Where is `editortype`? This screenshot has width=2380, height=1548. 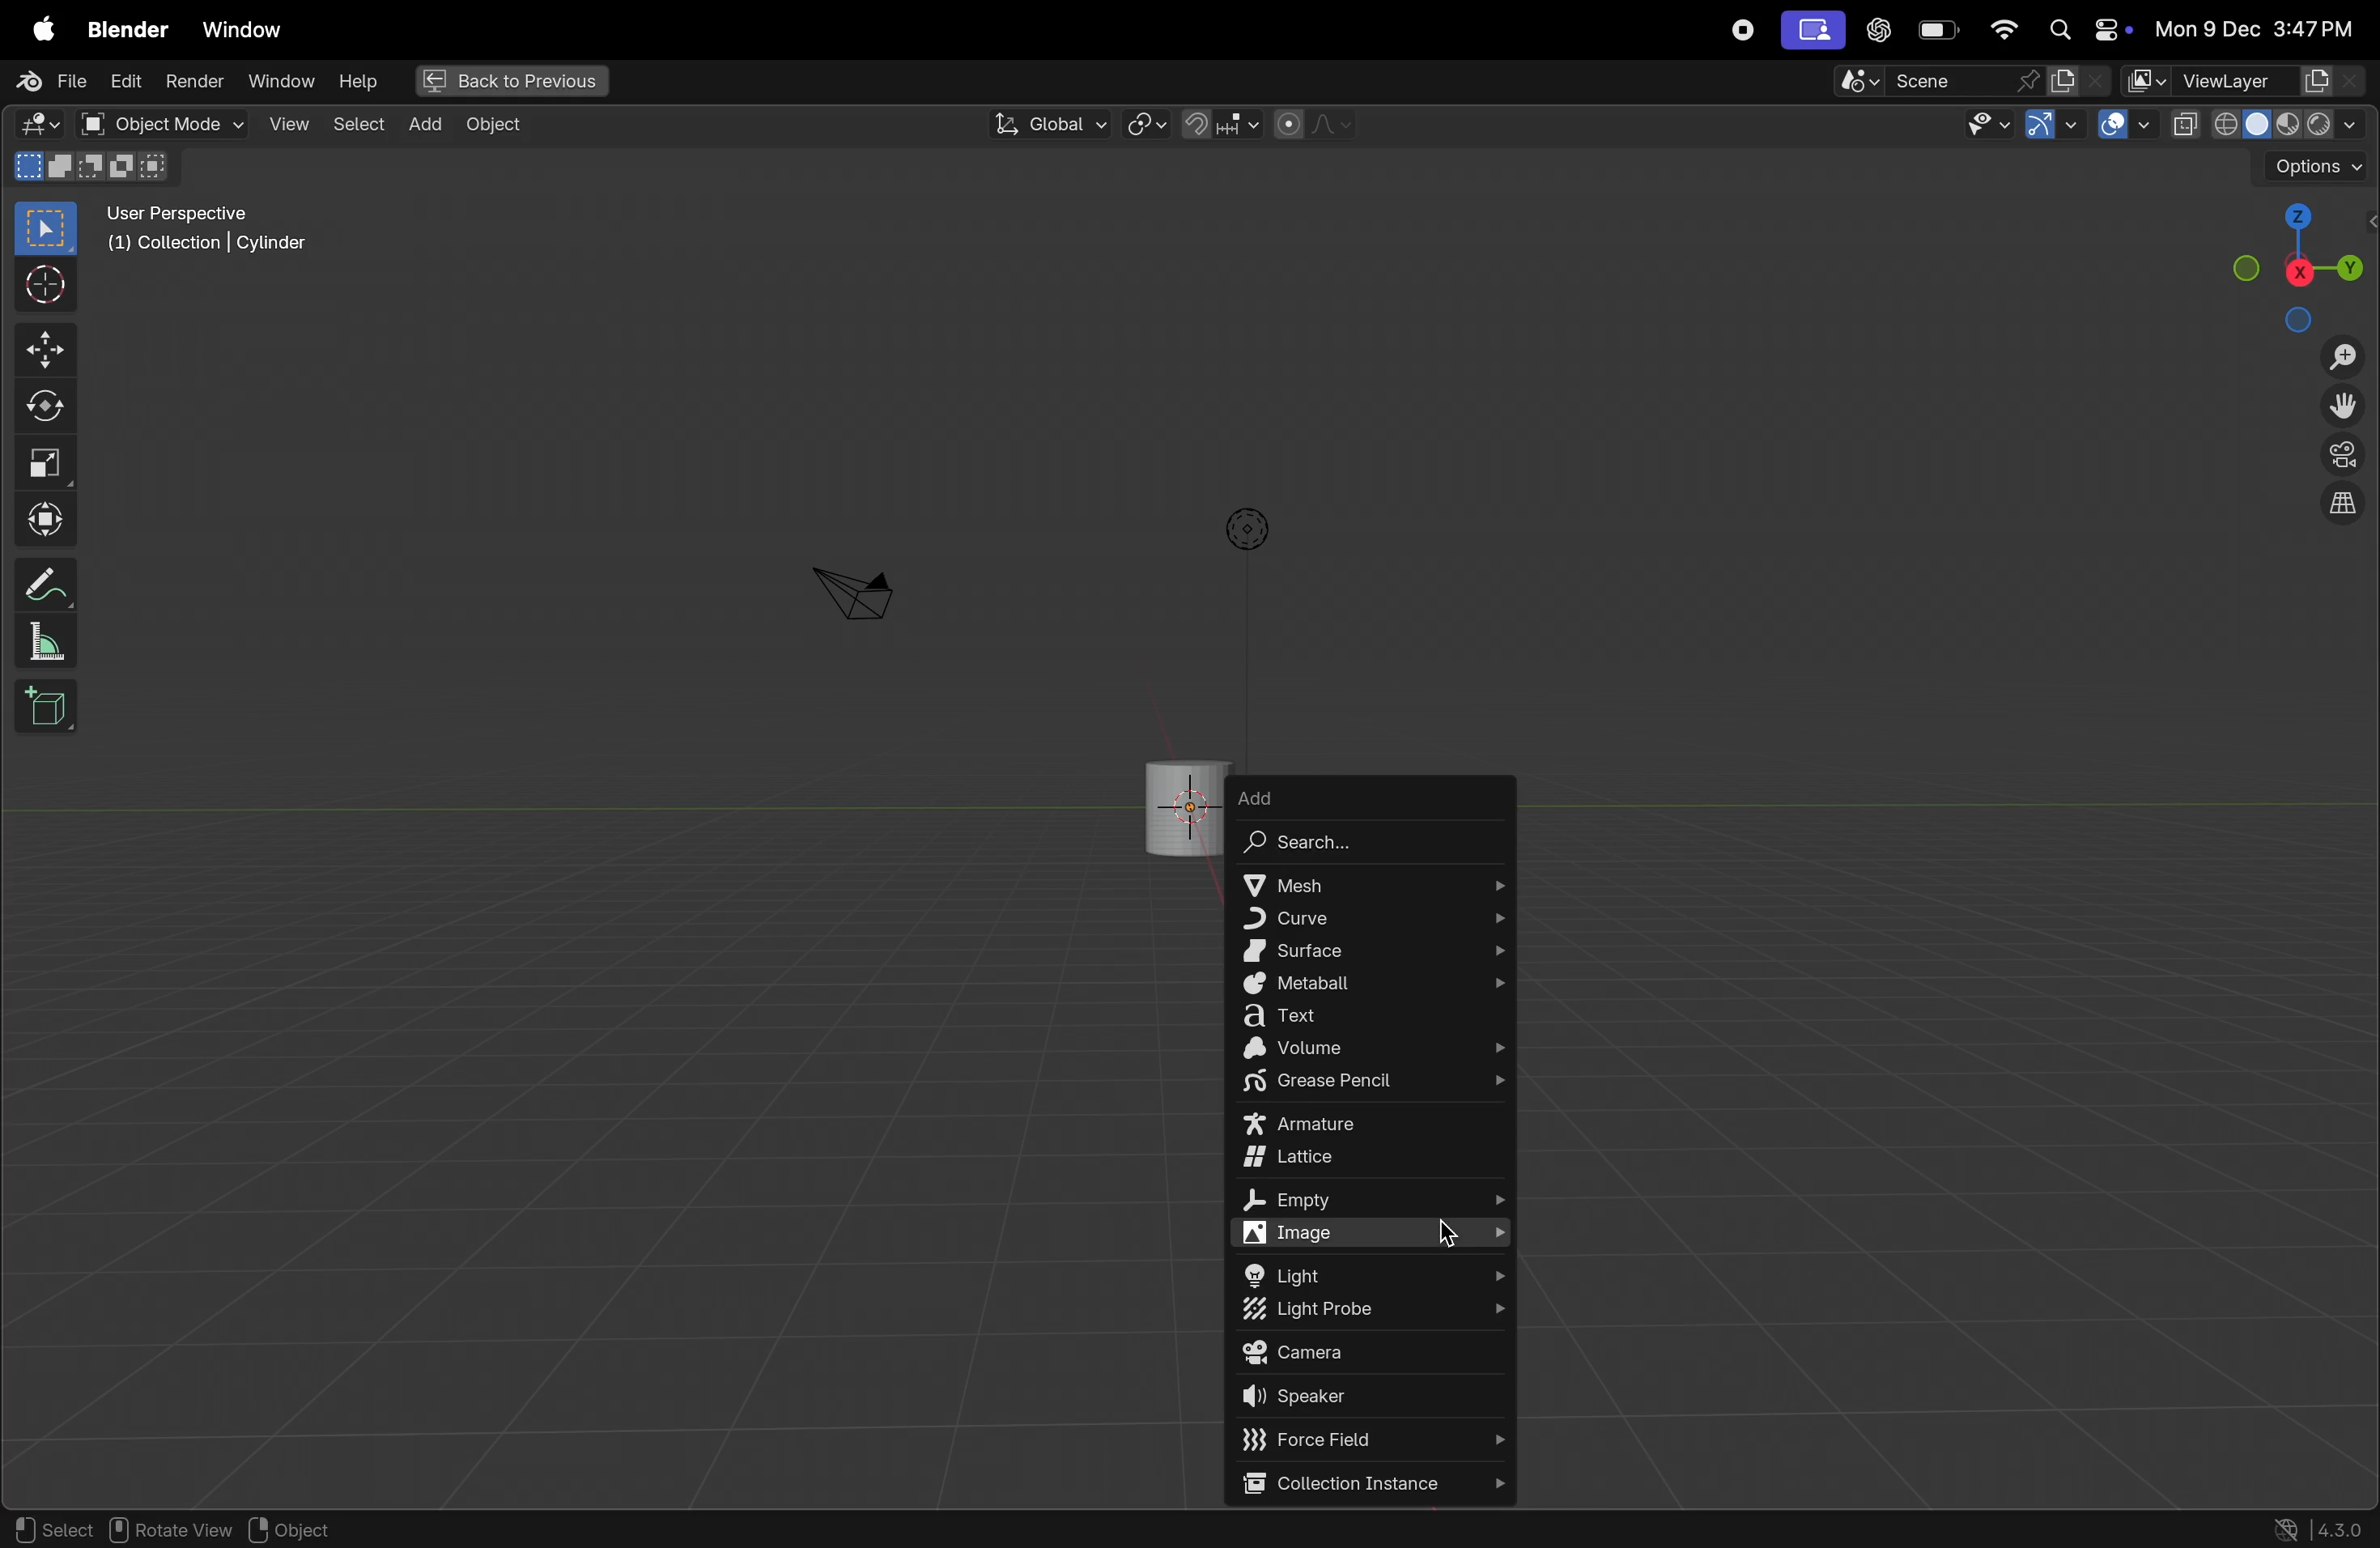
editortype is located at coordinates (45, 125).